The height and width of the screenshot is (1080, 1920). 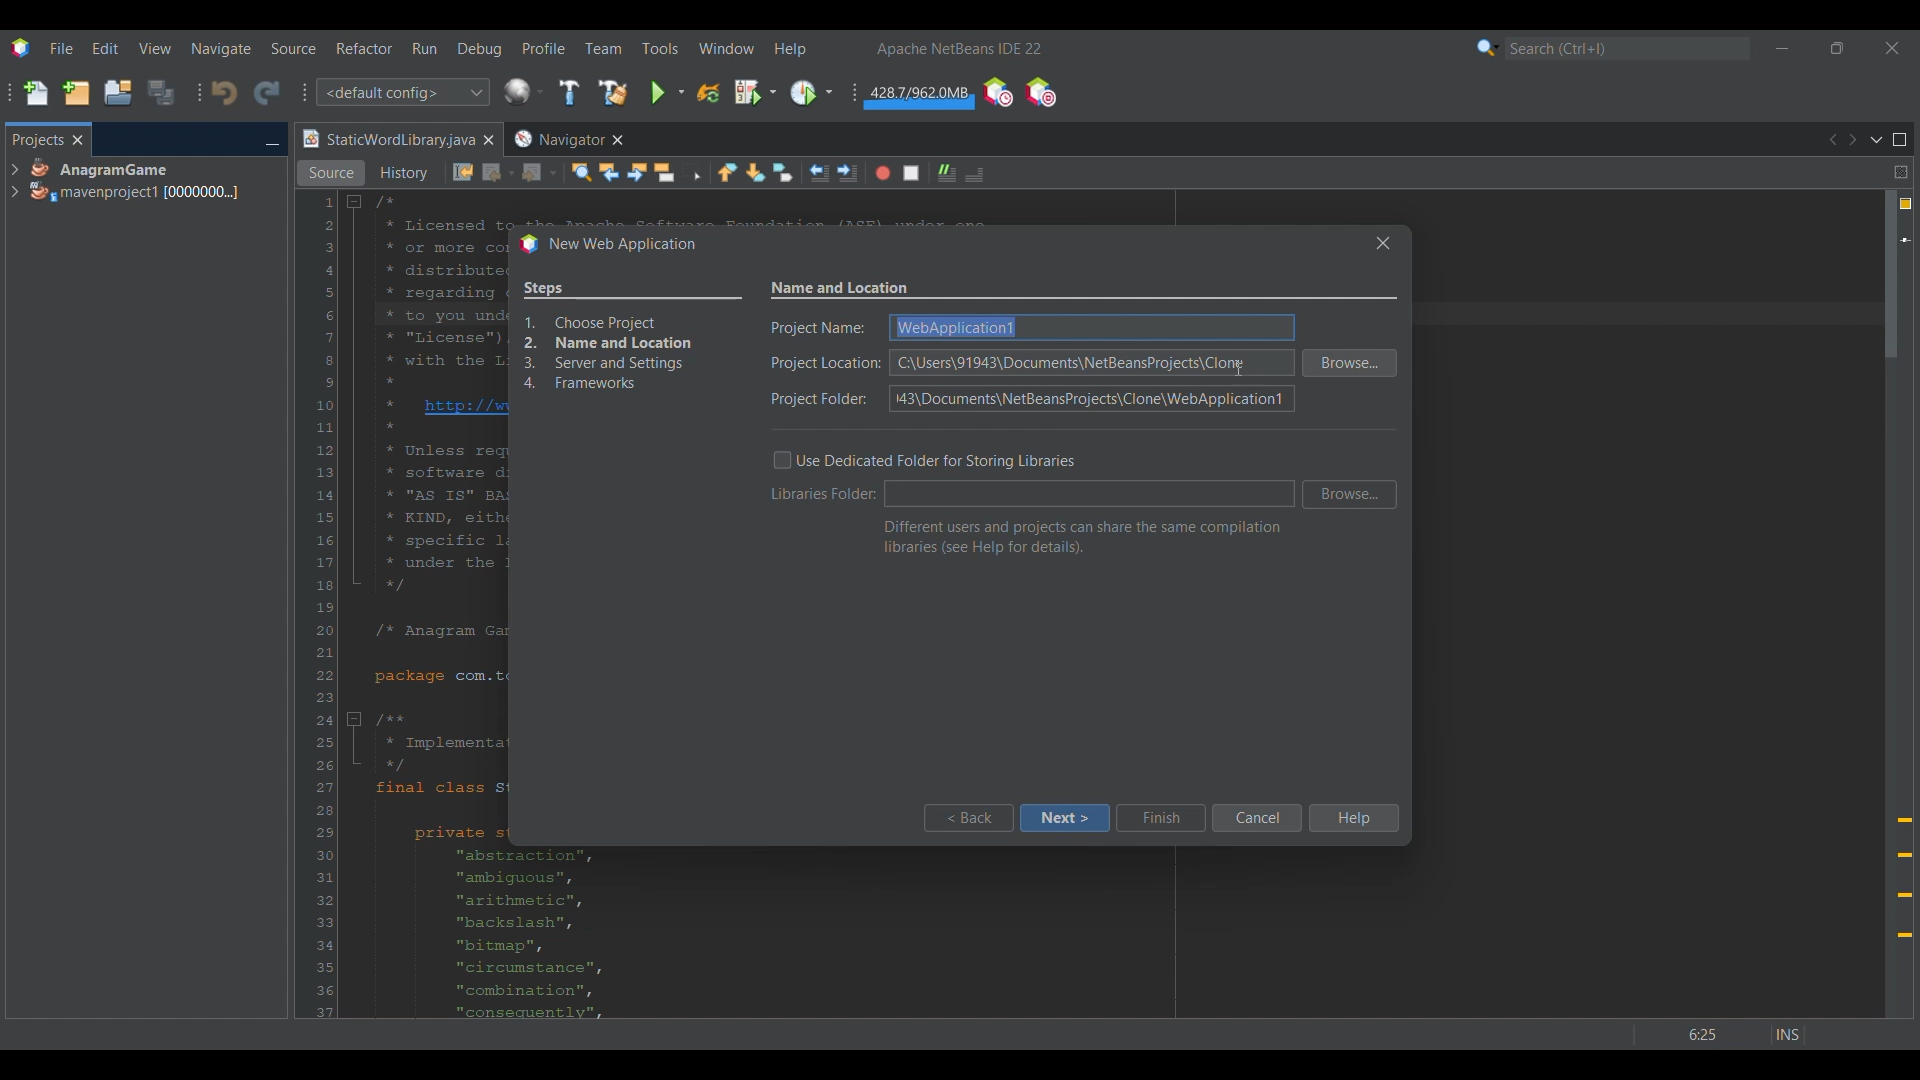 I want to click on Show in smaller tab, so click(x=1837, y=48).